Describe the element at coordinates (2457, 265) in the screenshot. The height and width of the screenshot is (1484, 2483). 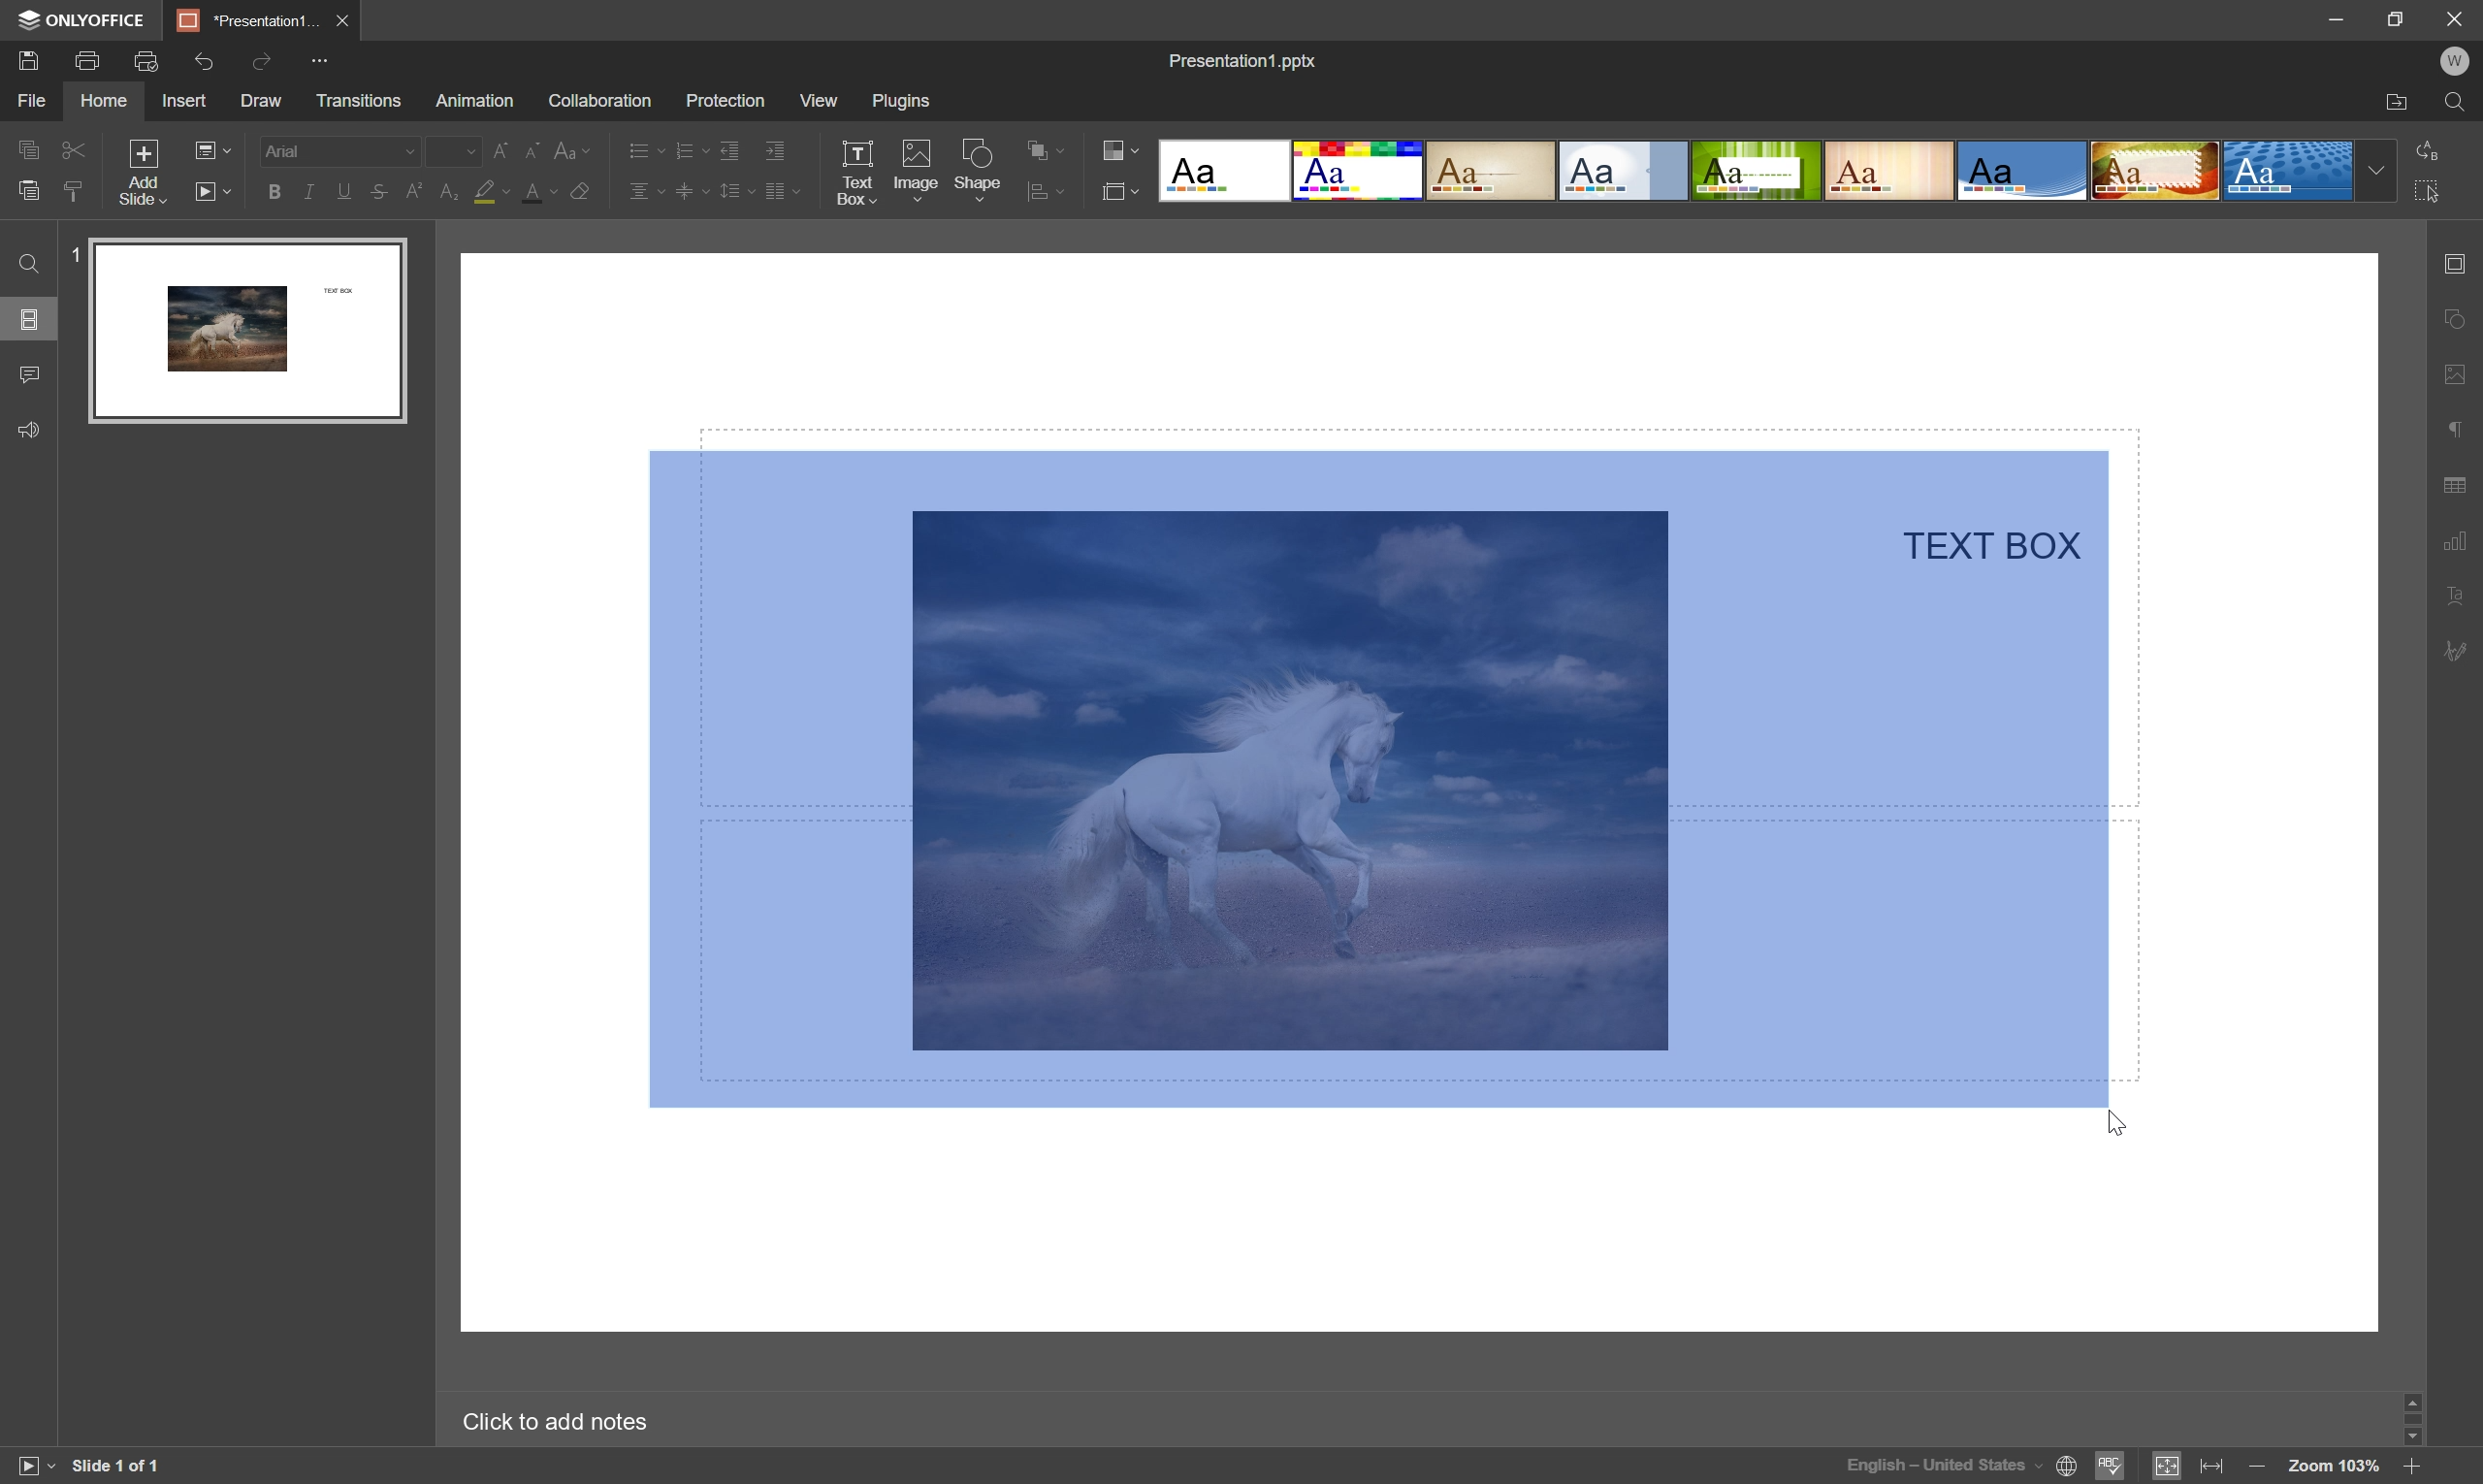
I see `slide settings` at that location.